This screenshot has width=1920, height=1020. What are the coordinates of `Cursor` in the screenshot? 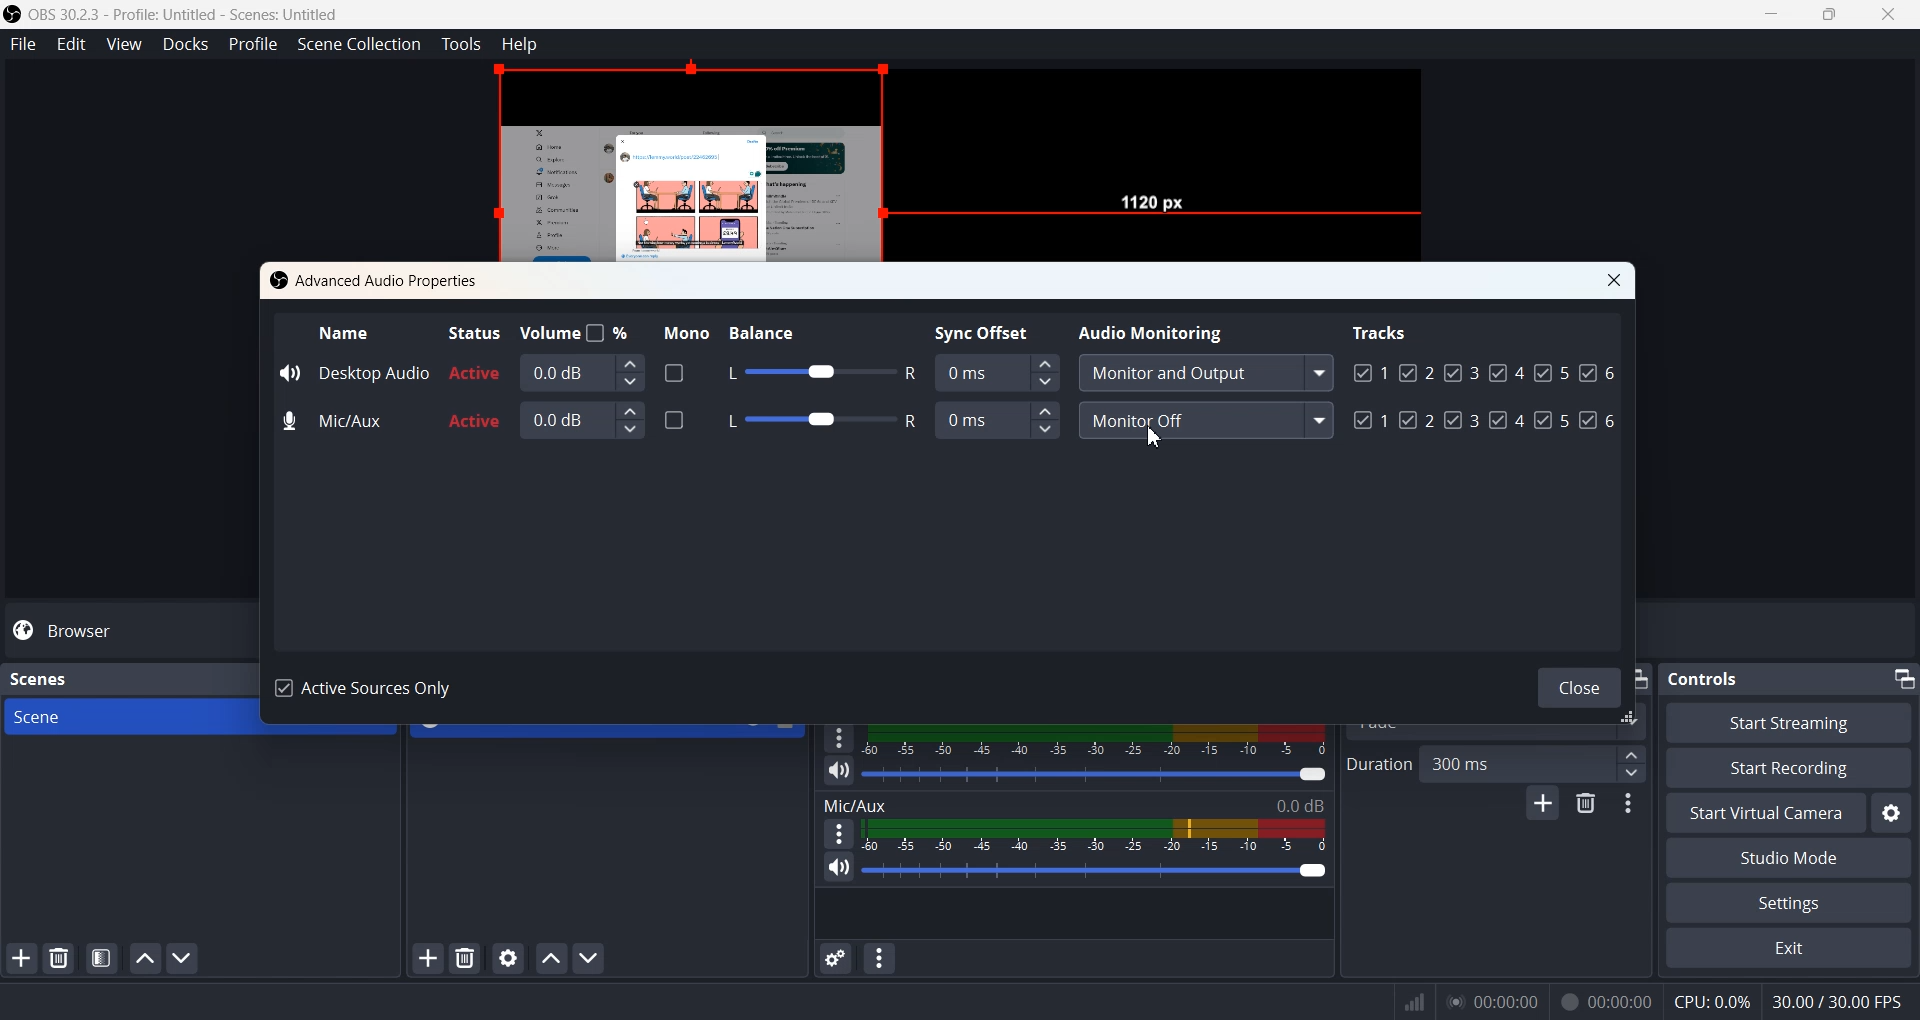 It's located at (1155, 435).